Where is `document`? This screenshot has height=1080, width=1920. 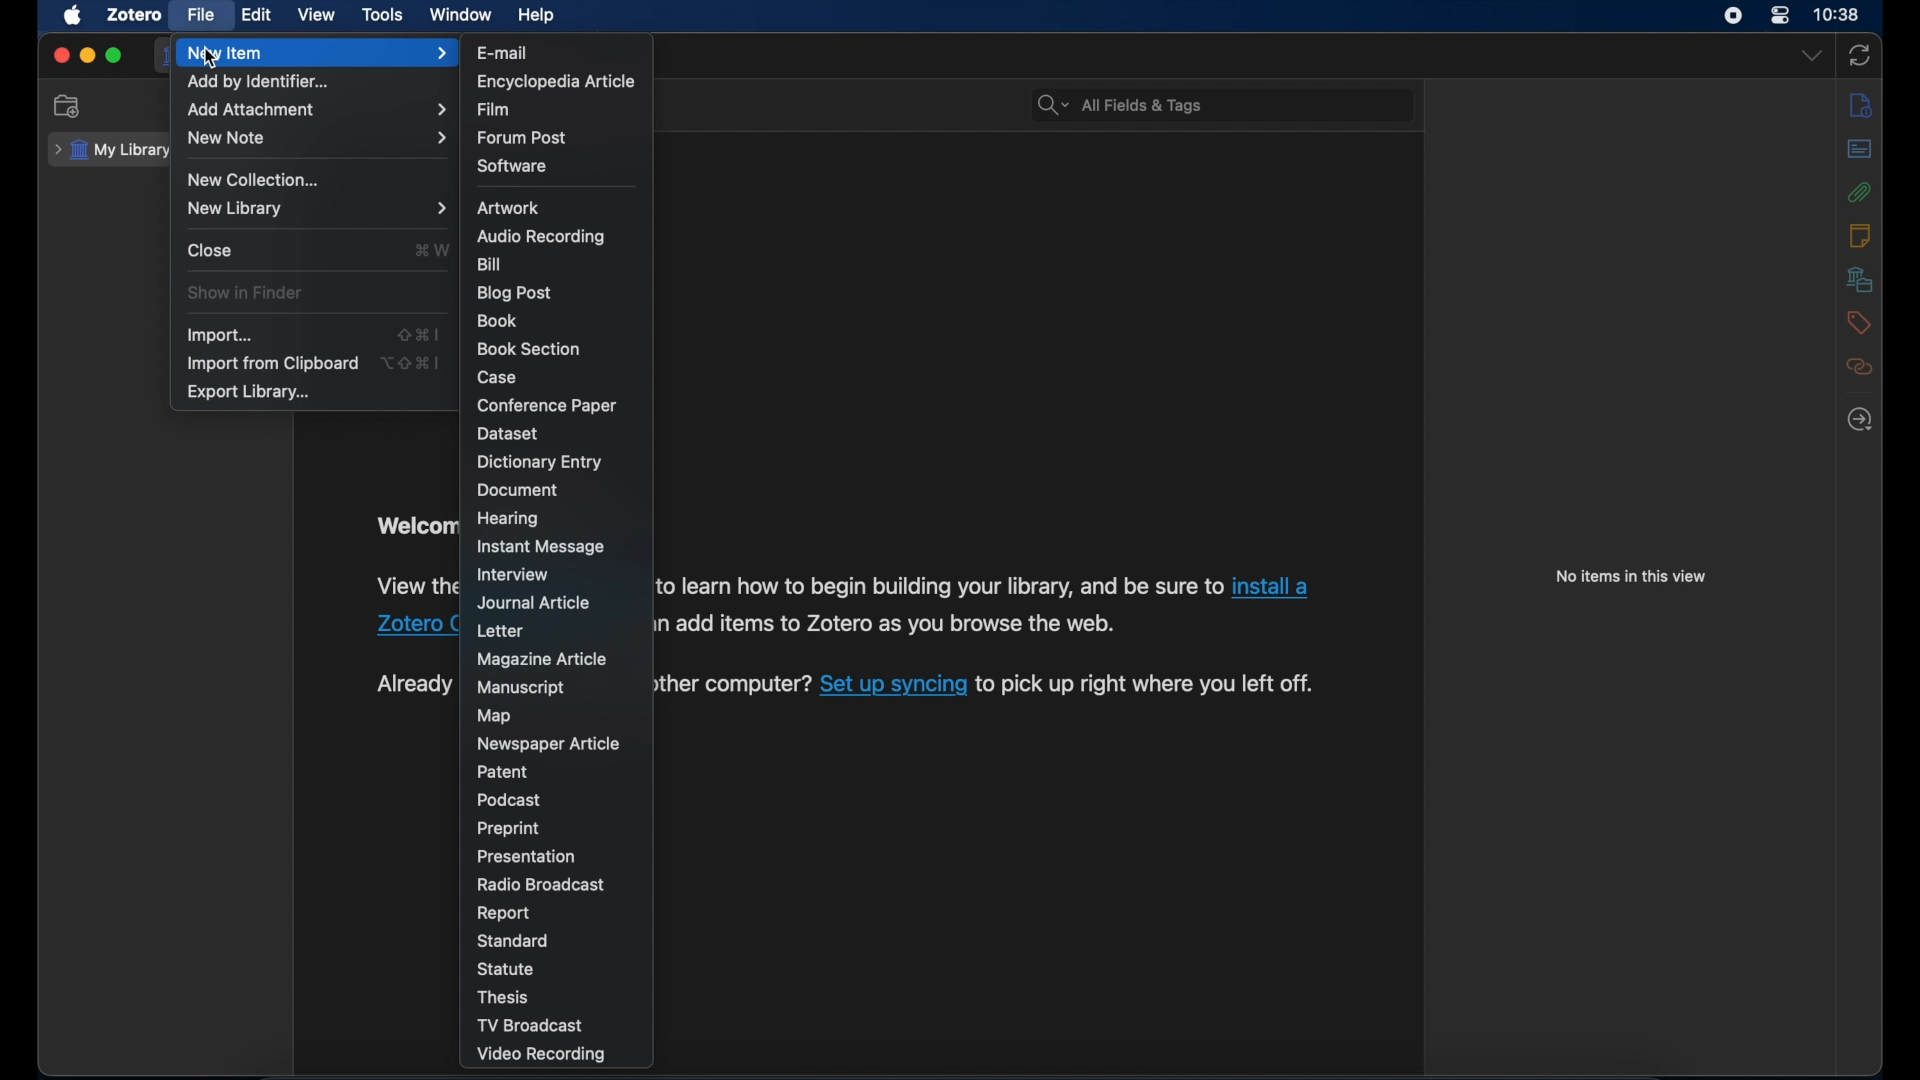
document is located at coordinates (516, 490).